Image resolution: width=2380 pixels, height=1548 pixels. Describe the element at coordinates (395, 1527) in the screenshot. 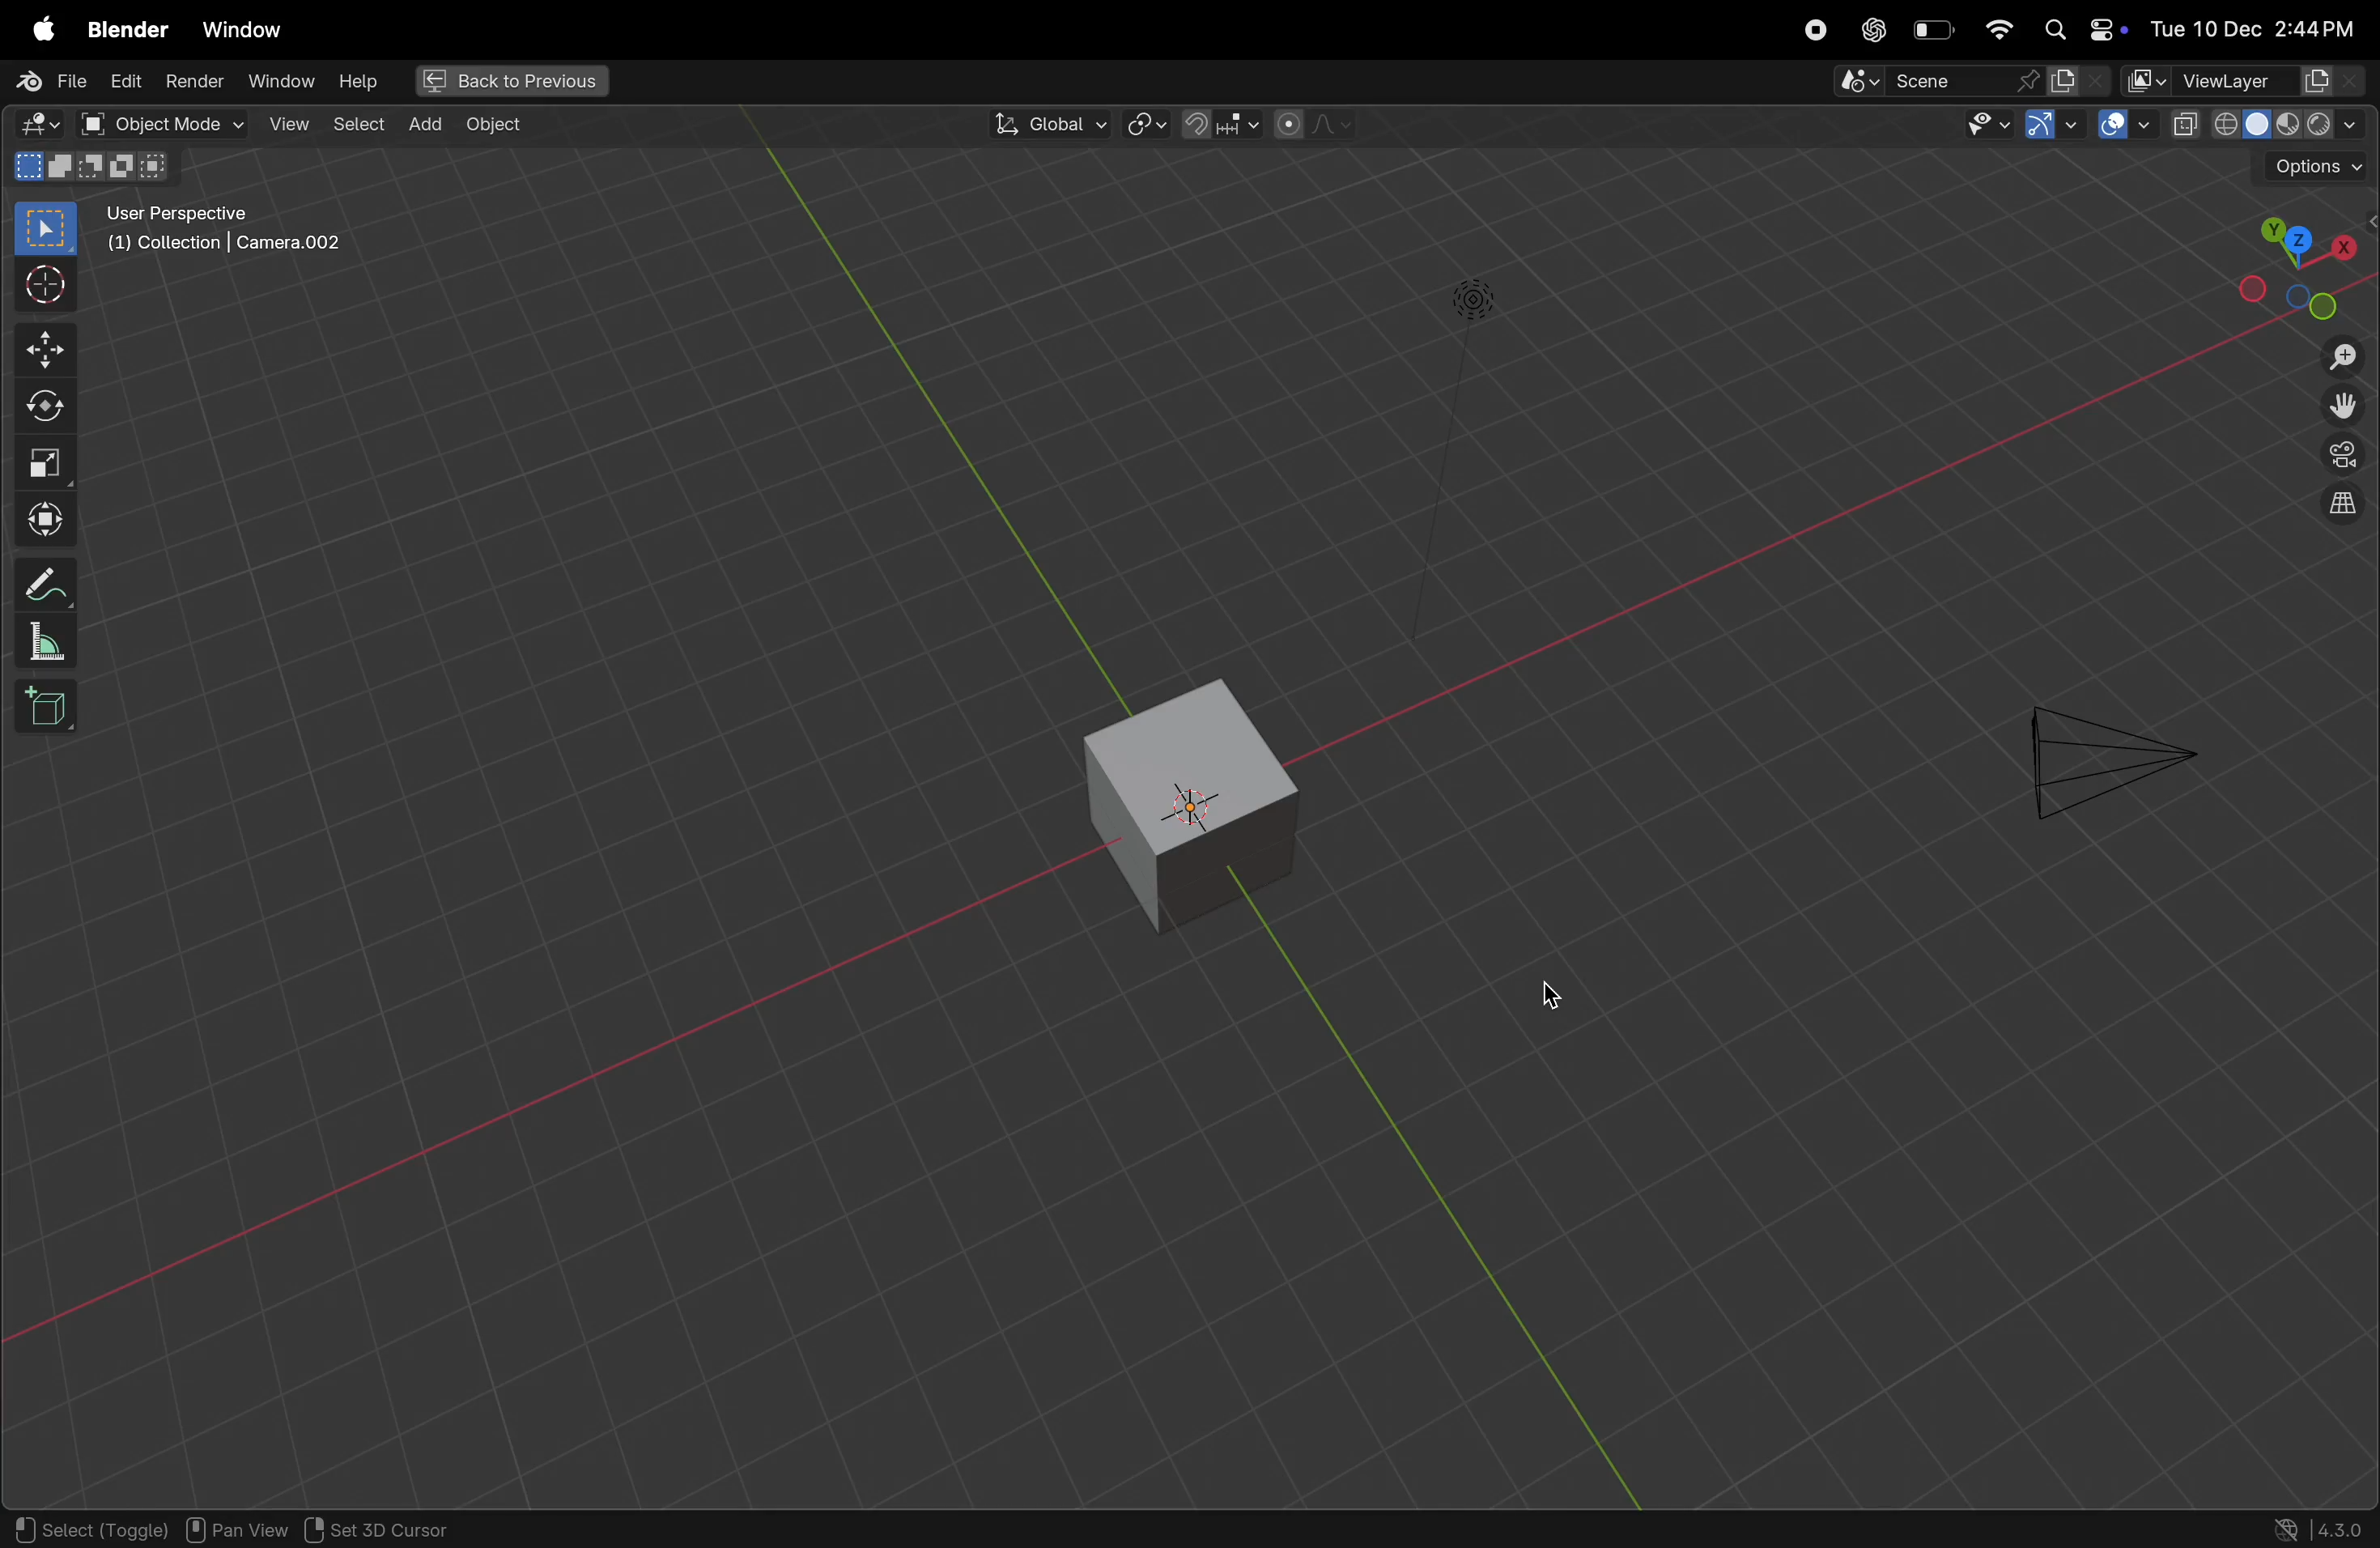

I see `3D cursor` at that location.